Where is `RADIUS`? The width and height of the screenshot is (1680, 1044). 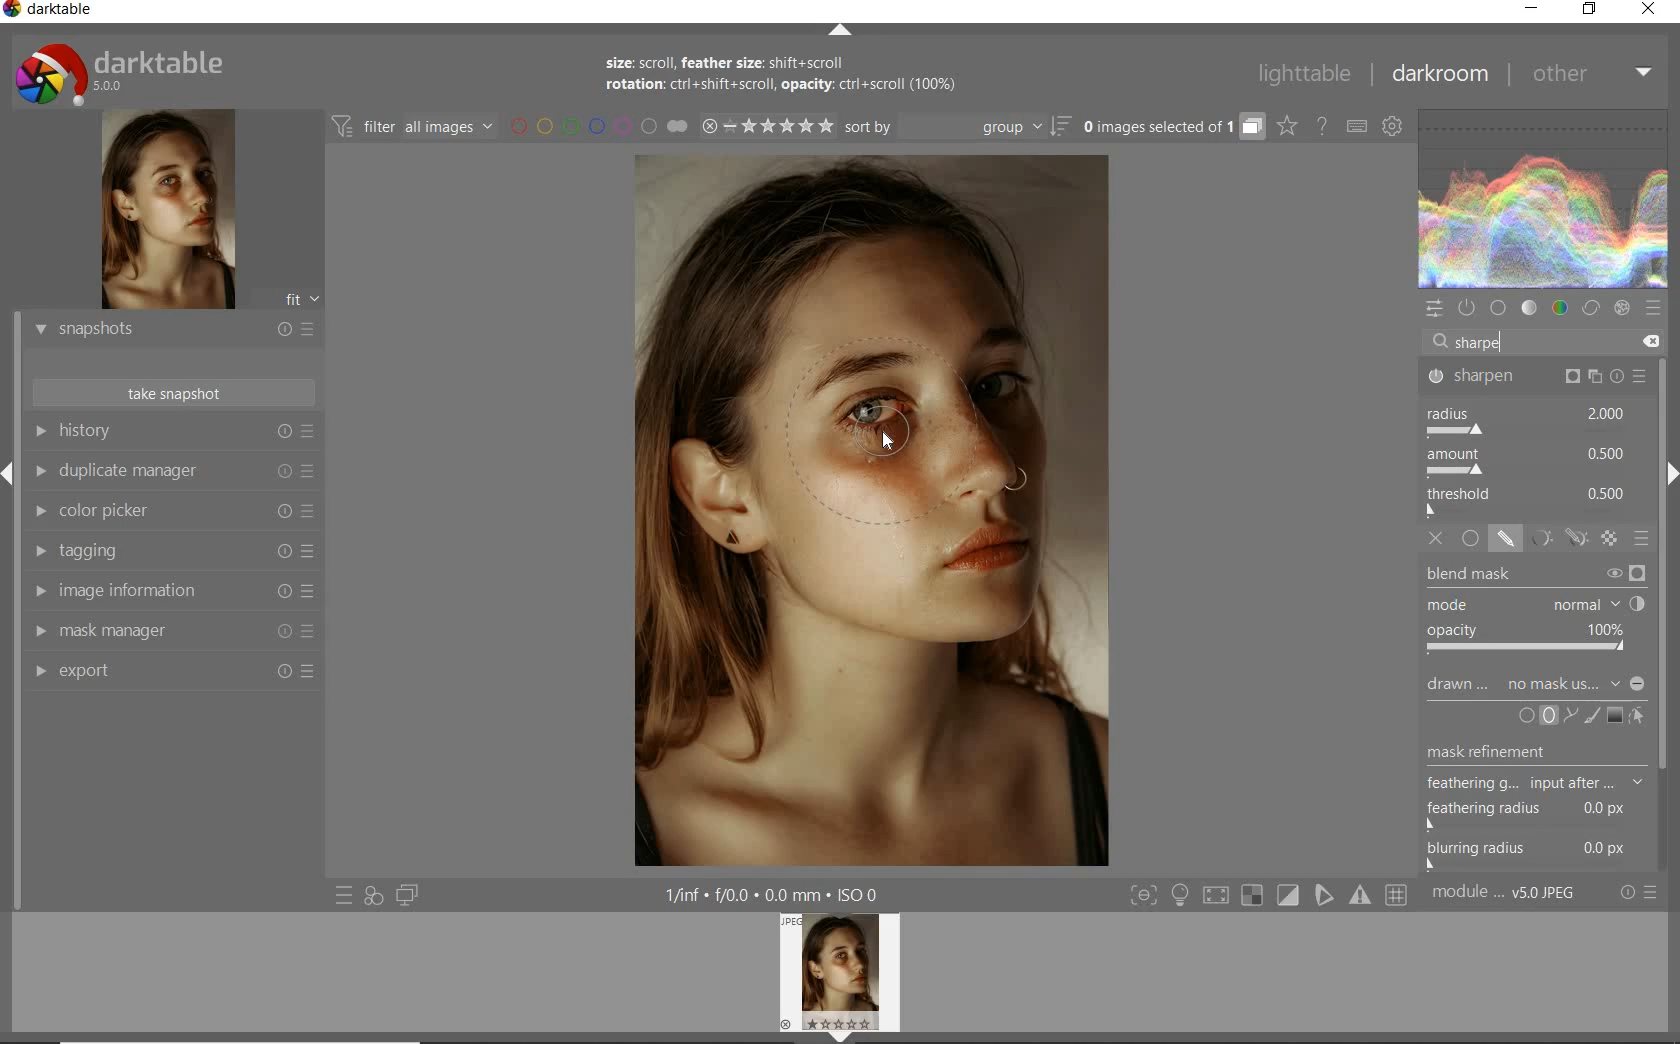 RADIUS is located at coordinates (1527, 421).